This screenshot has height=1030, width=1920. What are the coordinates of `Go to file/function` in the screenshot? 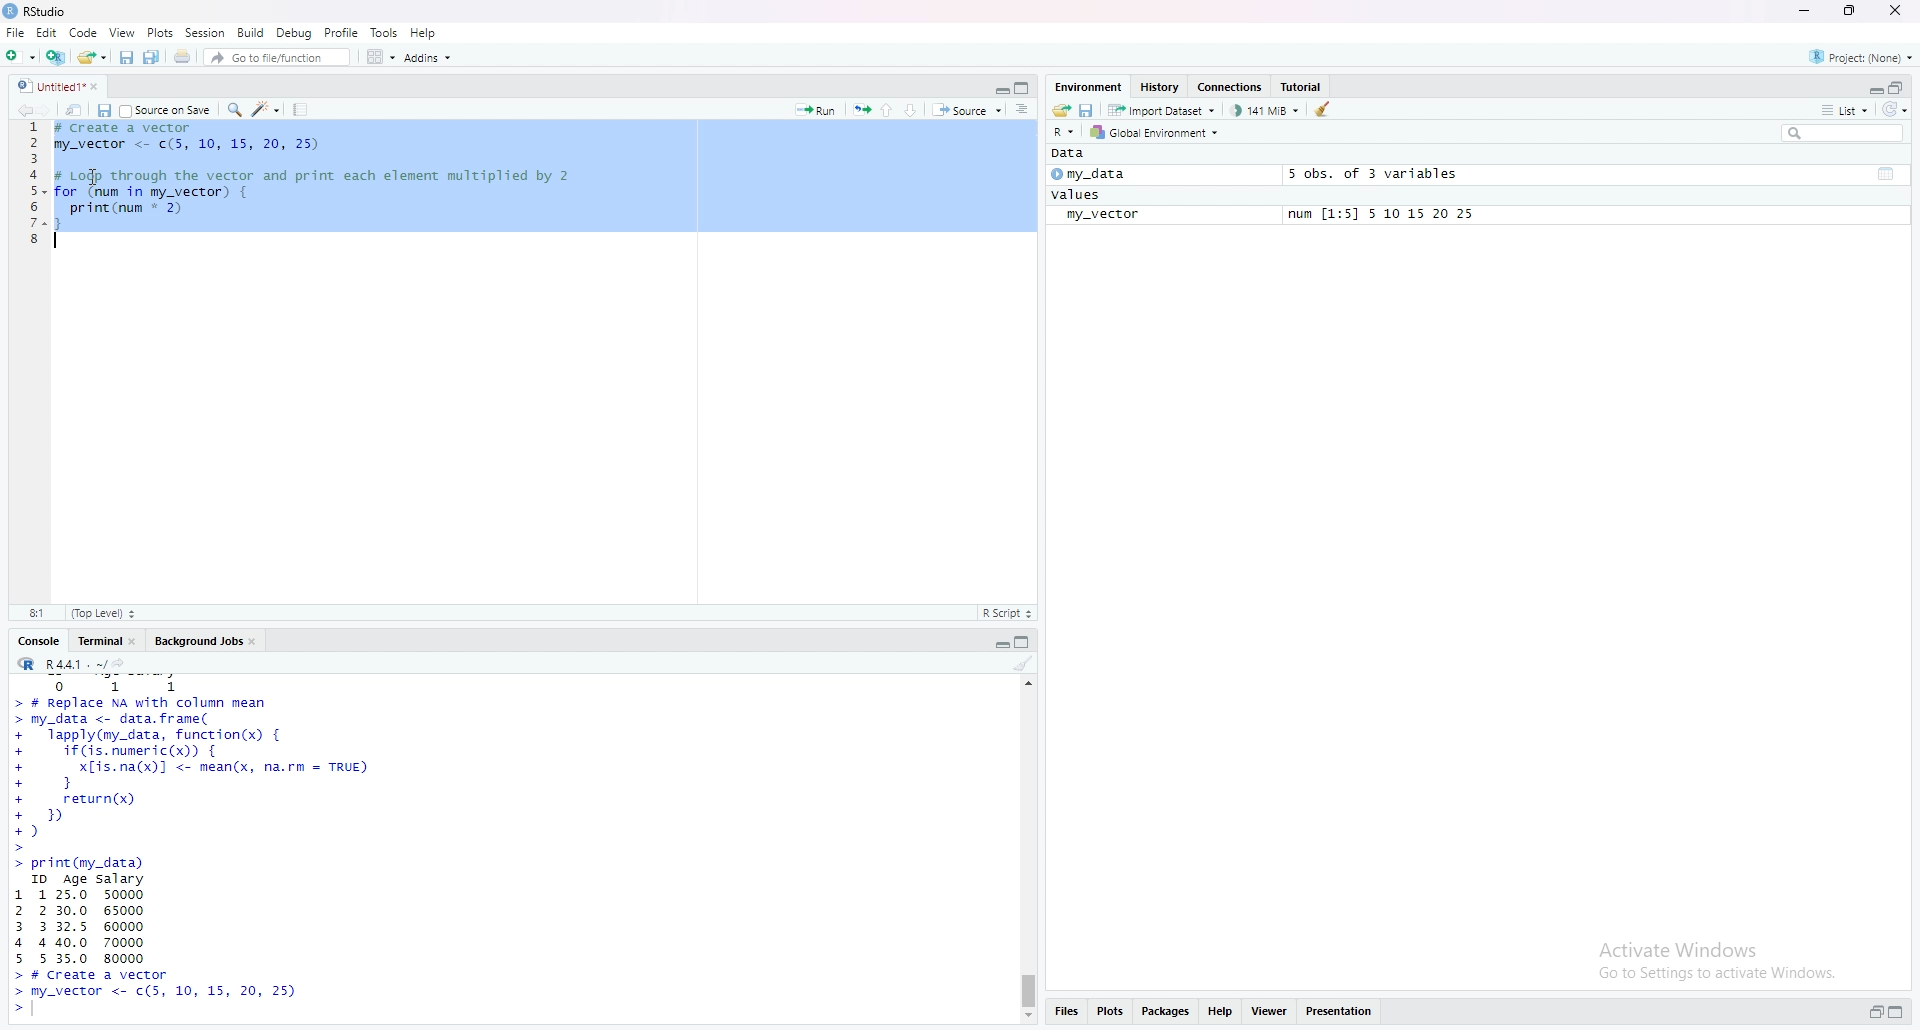 It's located at (275, 59).